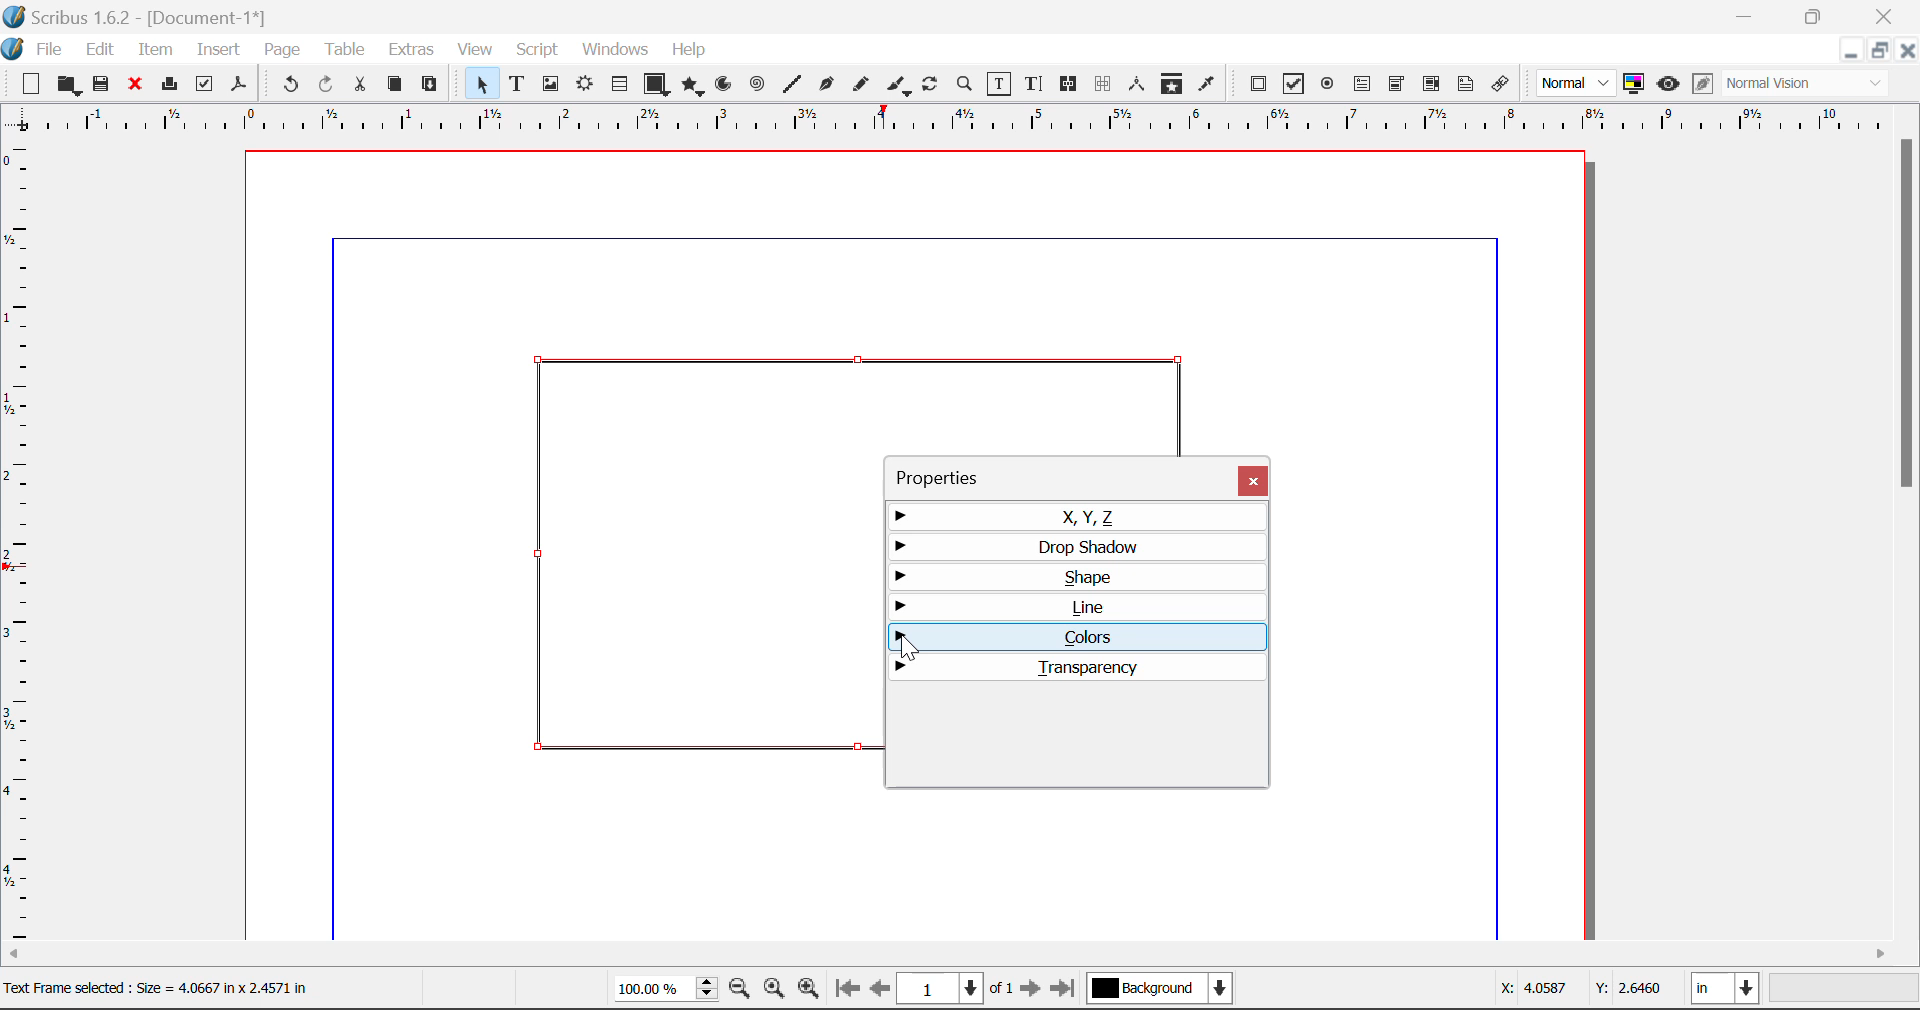  What do you see at coordinates (905, 642) in the screenshot?
I see `Cursor Position` at bounding box center [905, 642].